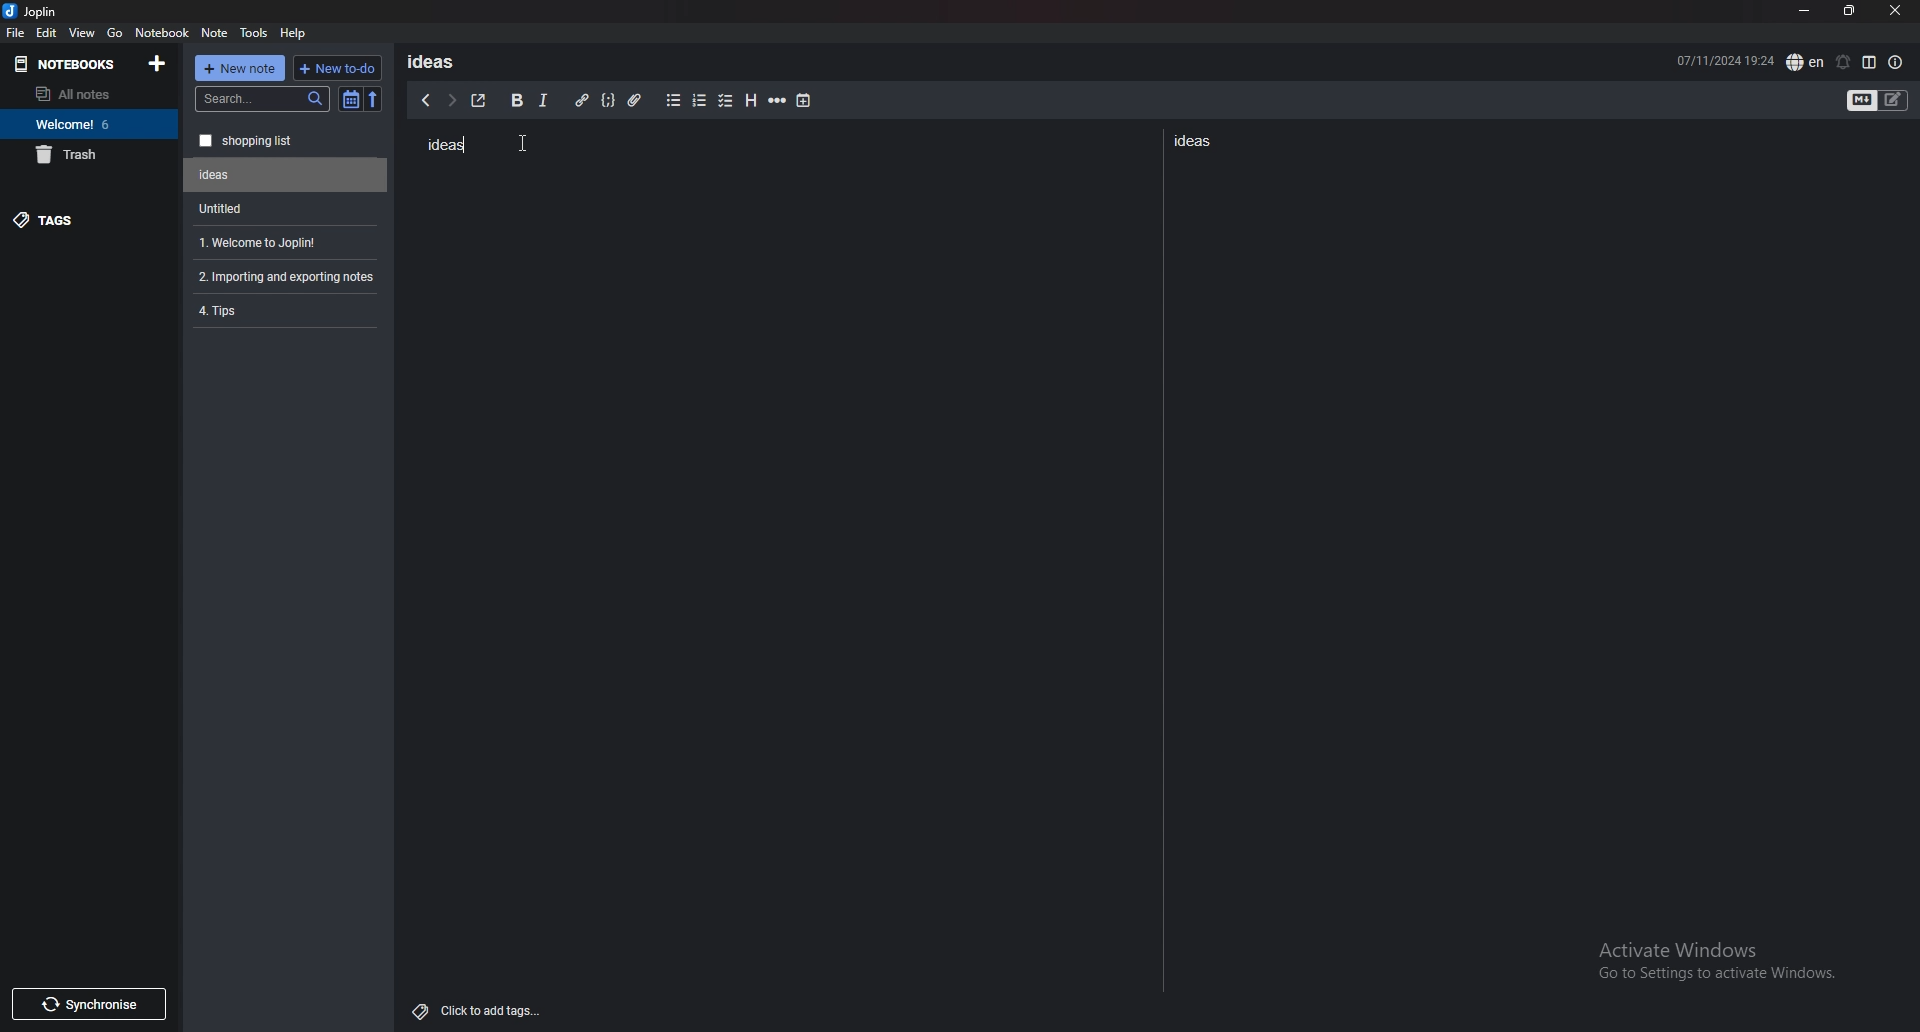 The height and width of the screenshot is (1032, 1920). I want to click on Joplin, so click(46, 11).